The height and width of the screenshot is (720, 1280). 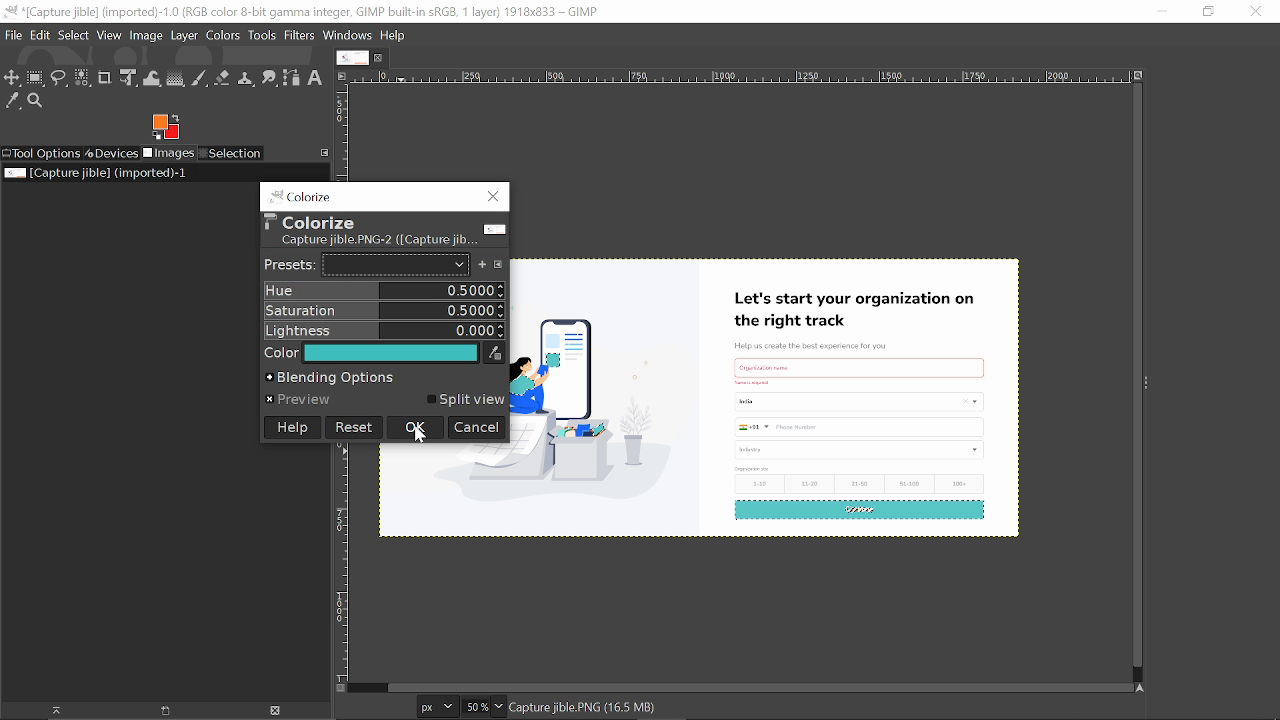 What do you see at coordinates (770, 394) in the screenshot?
I see `current image` at bounding box center [770, 394].